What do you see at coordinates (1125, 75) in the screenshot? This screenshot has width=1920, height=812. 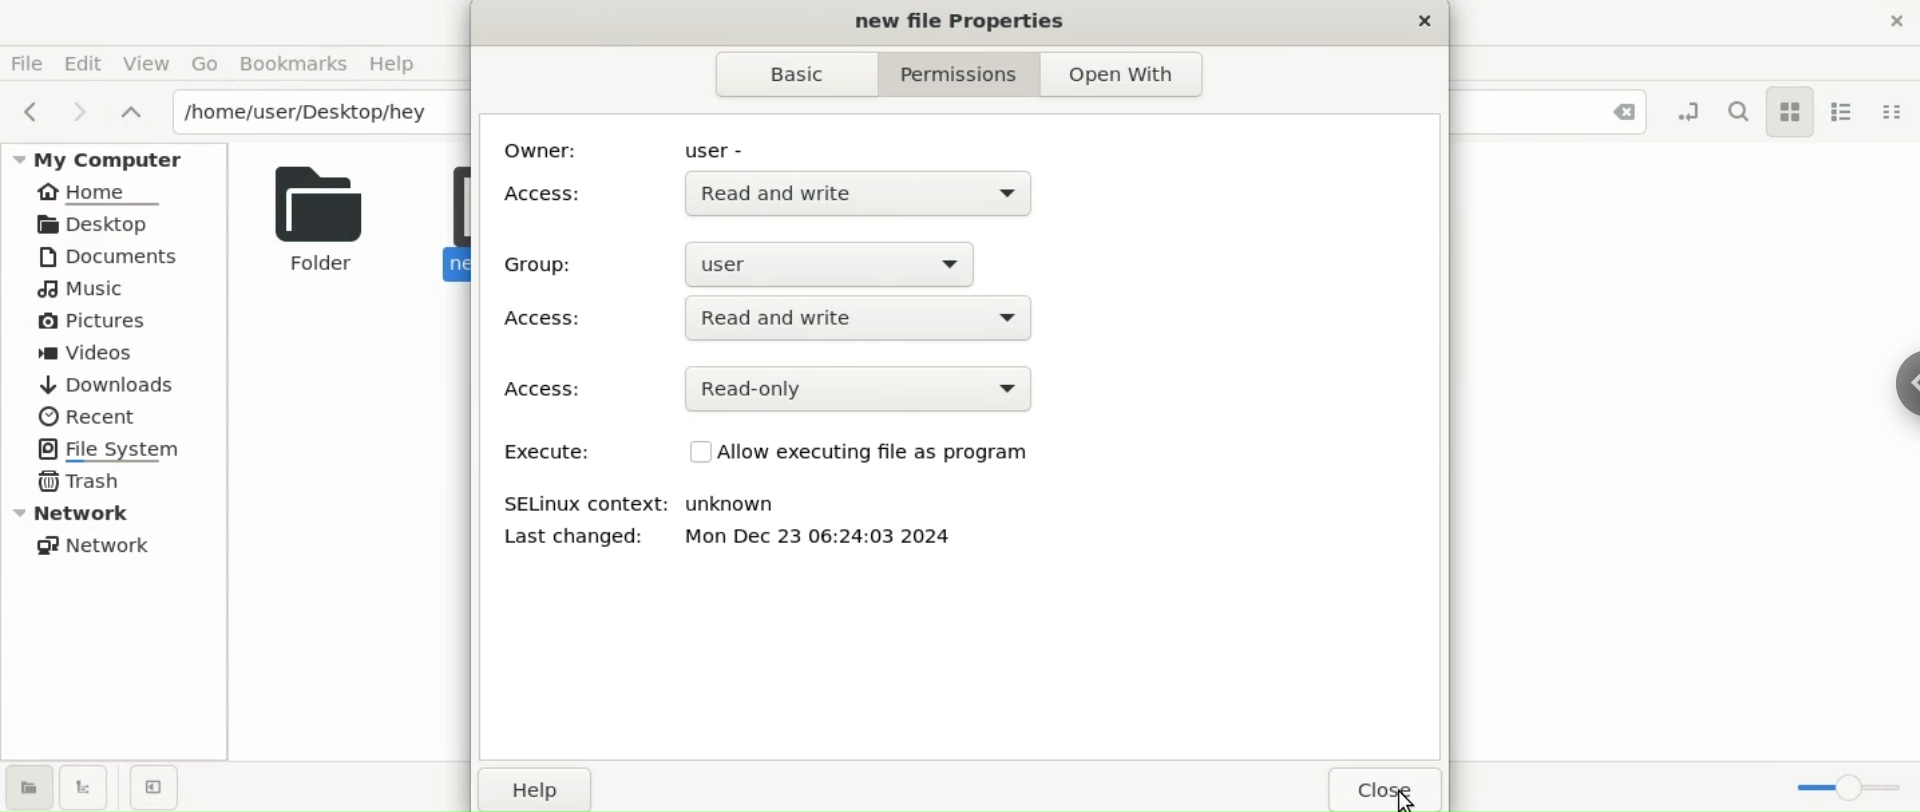 I see `Open With` at bounding box center [1125, 75].